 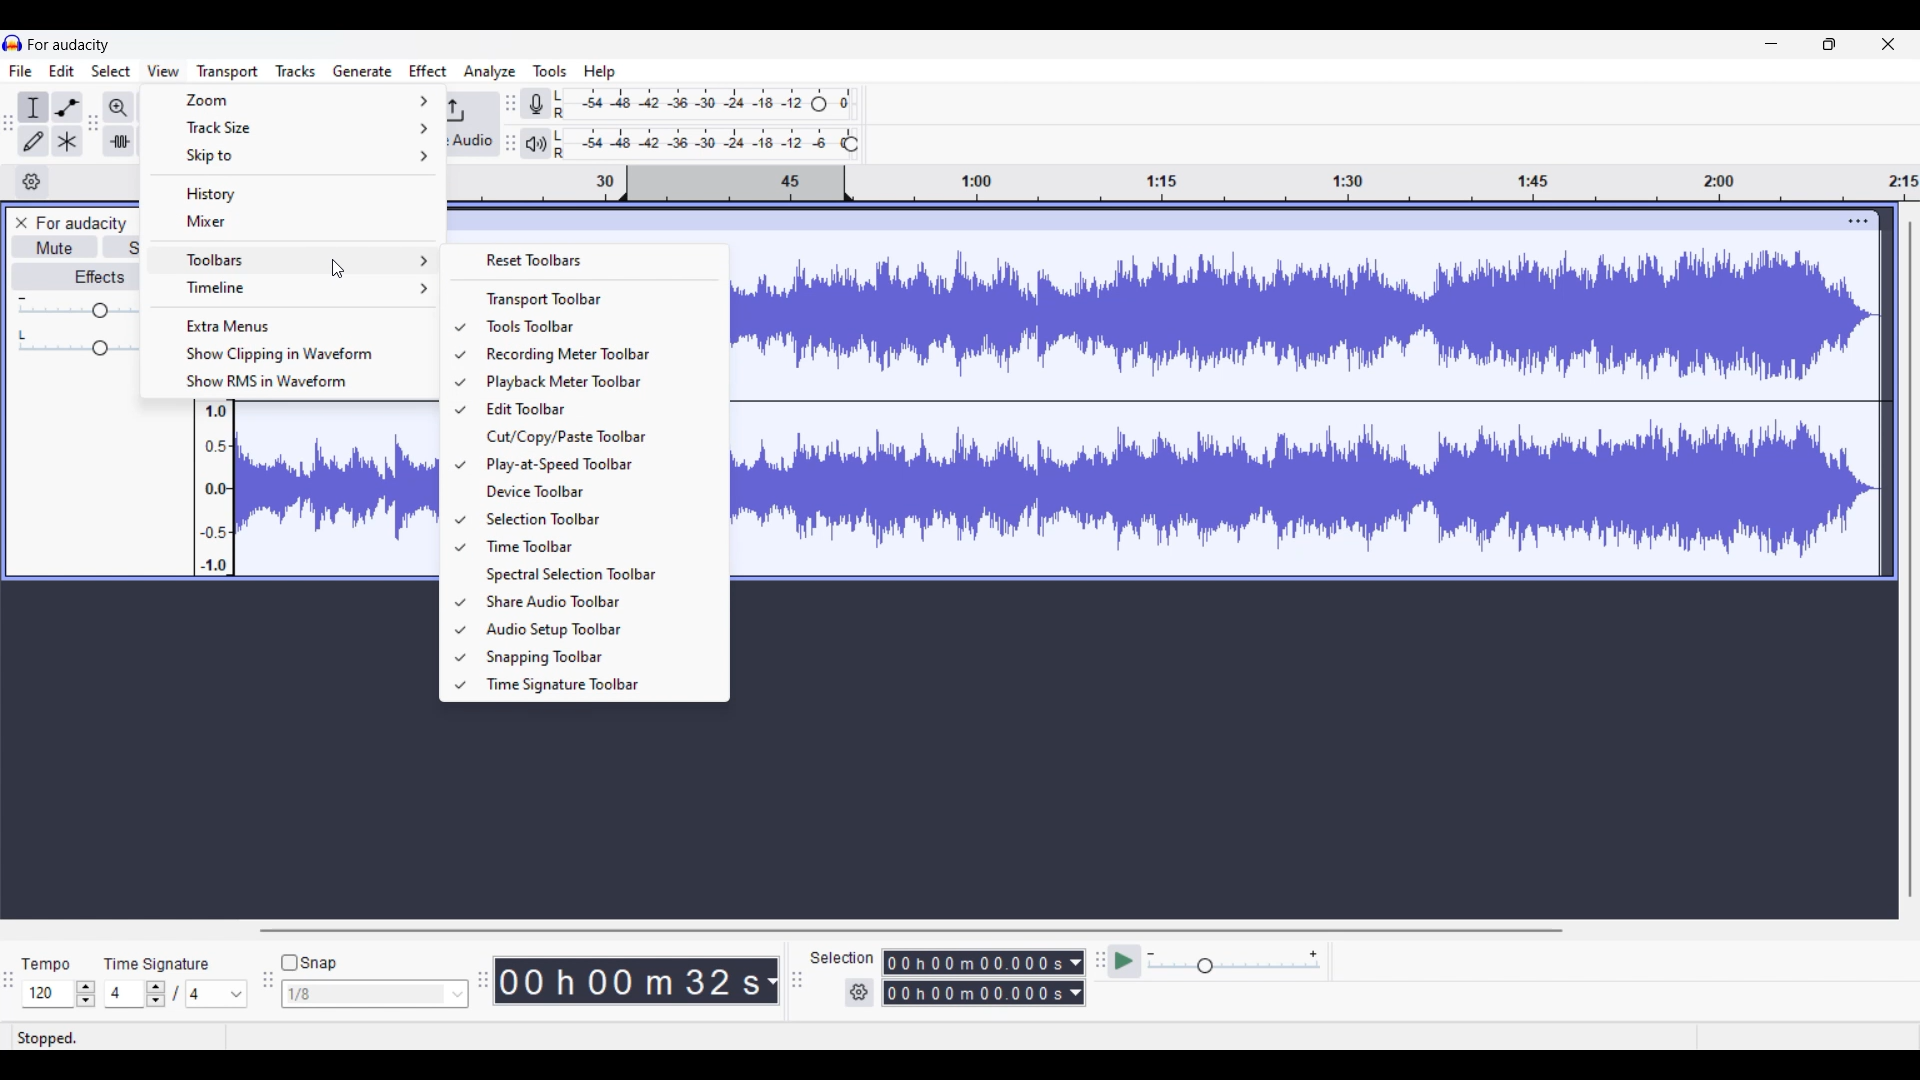 What do you see at coordinates (594, 354) in the screenshot?
I see `Recording meter toolbar` at bounding box center [594, 354].